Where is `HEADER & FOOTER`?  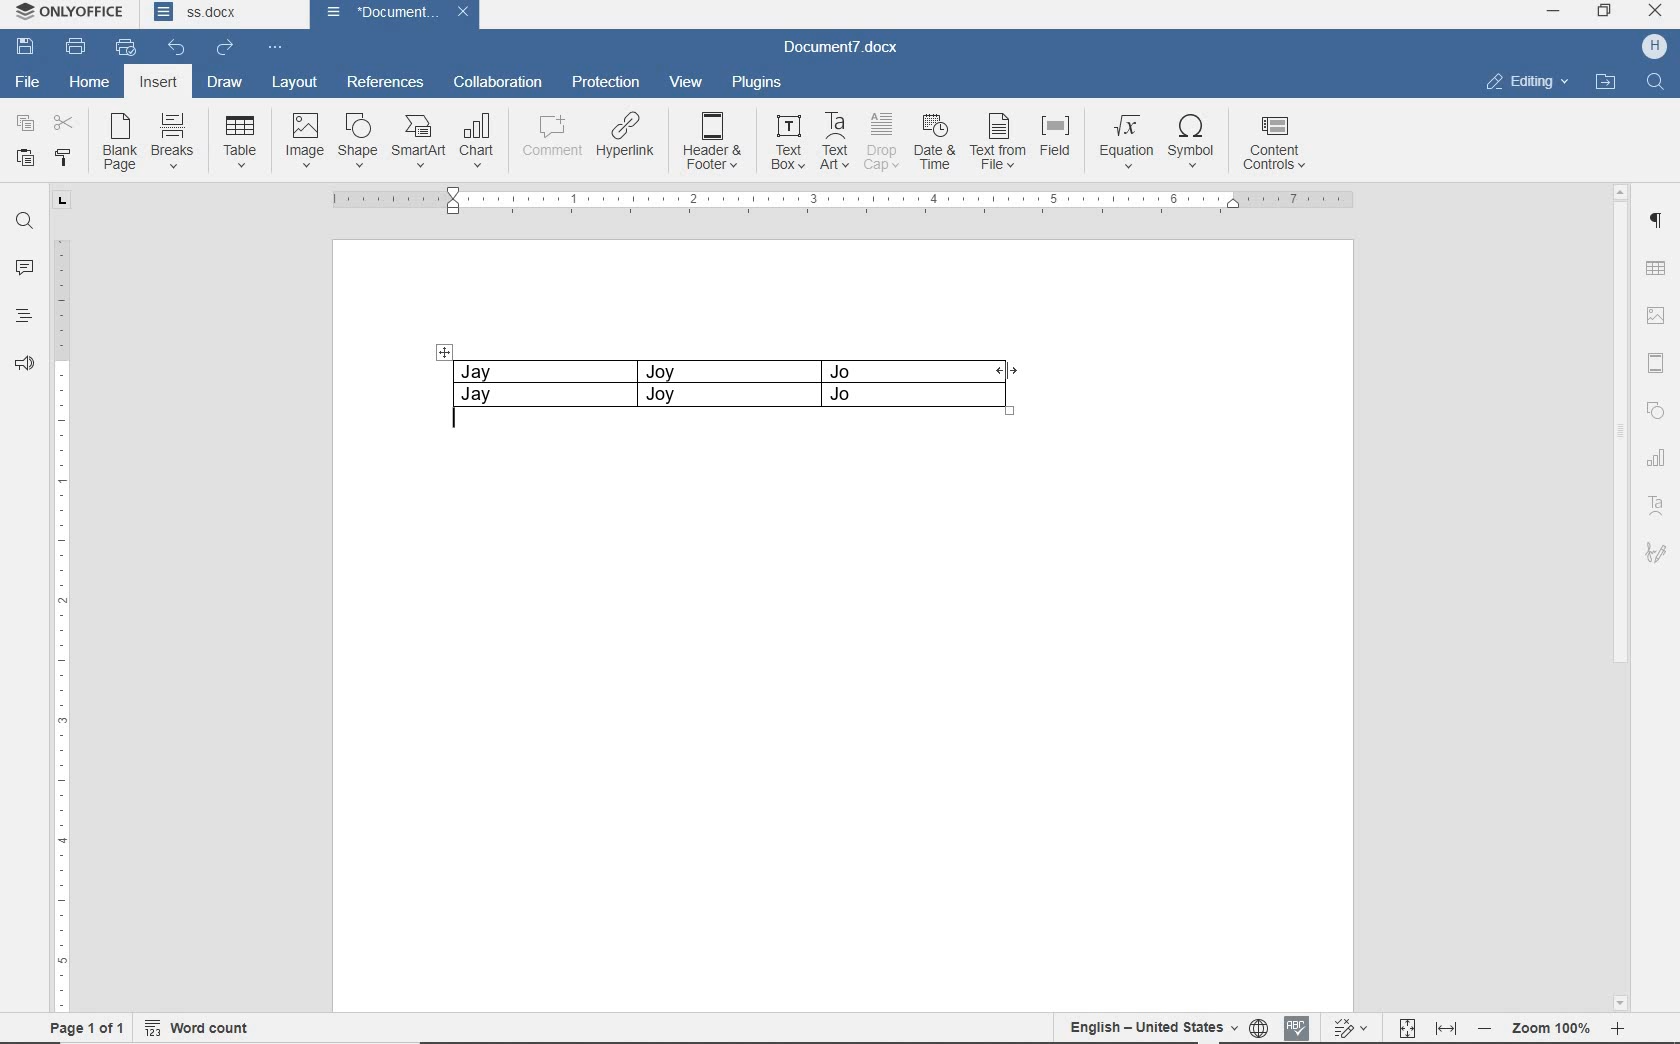 HEADER & FOOTER is located at coordinates (1656, 363).